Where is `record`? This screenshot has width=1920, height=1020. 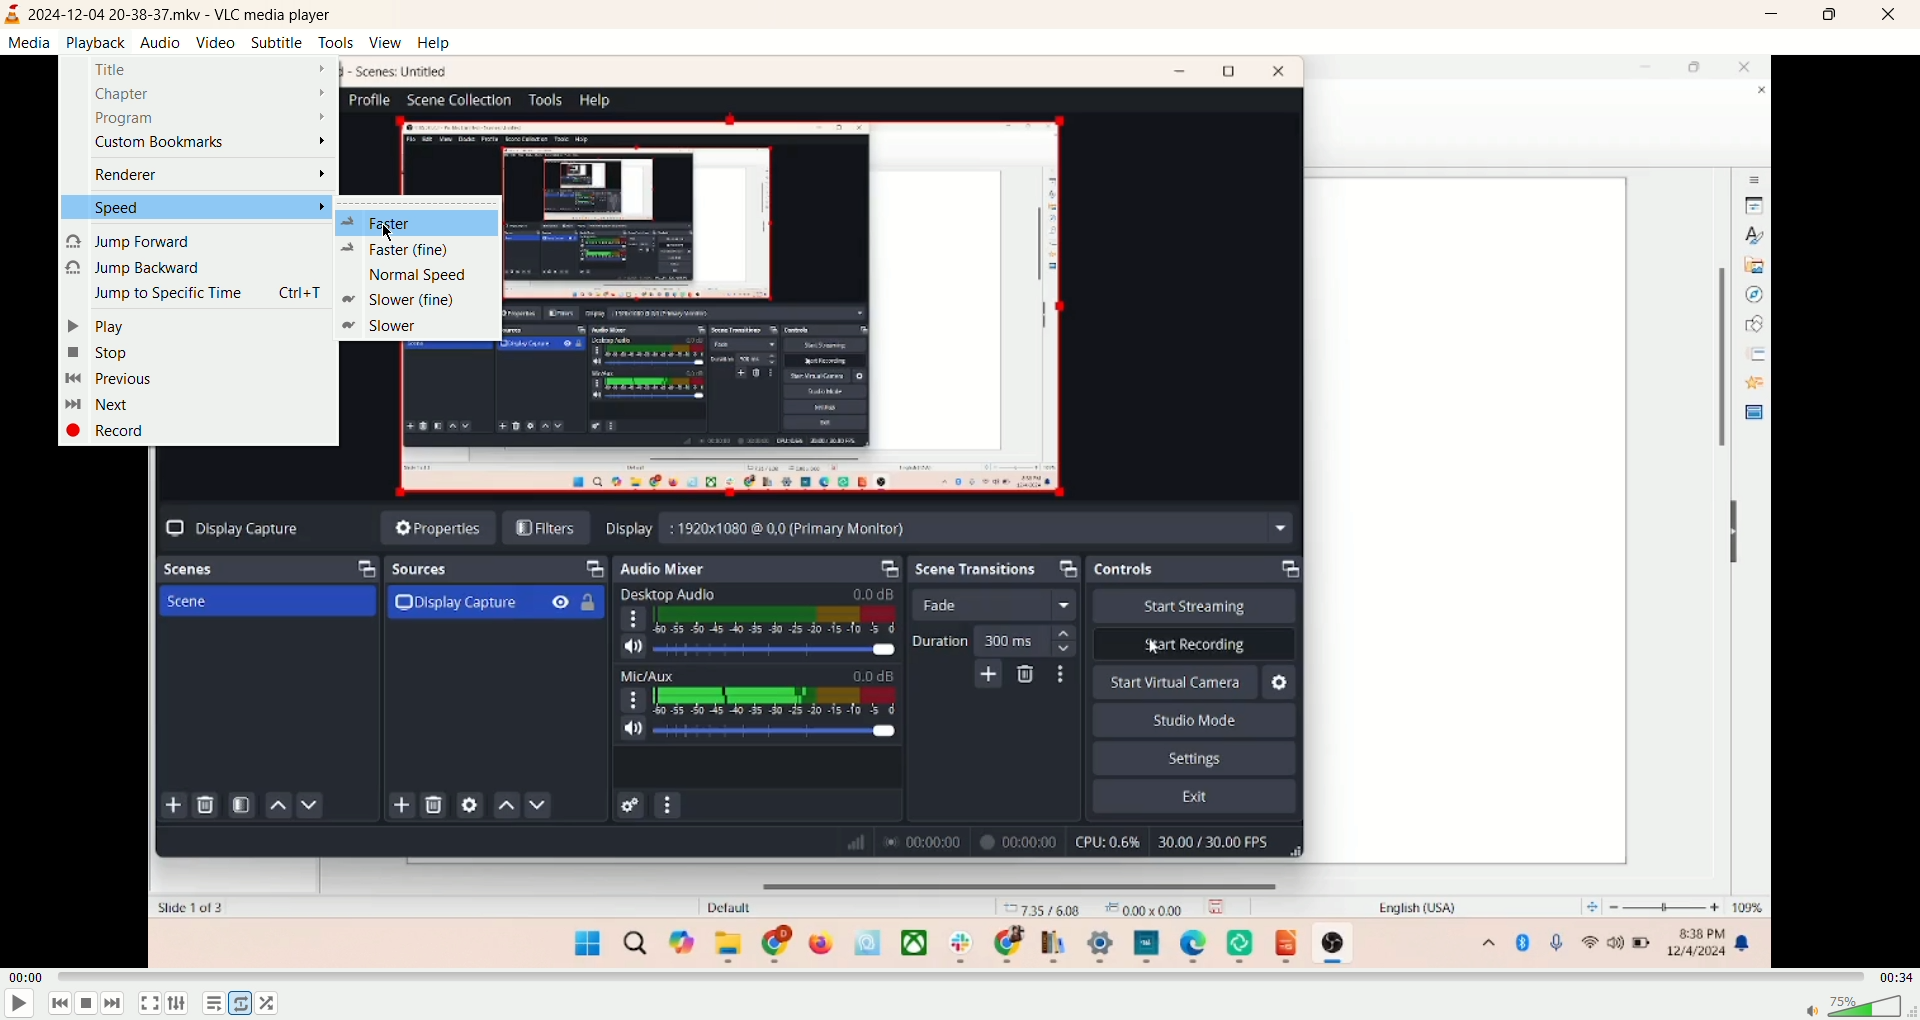 record is located at coordinates (118, 434).